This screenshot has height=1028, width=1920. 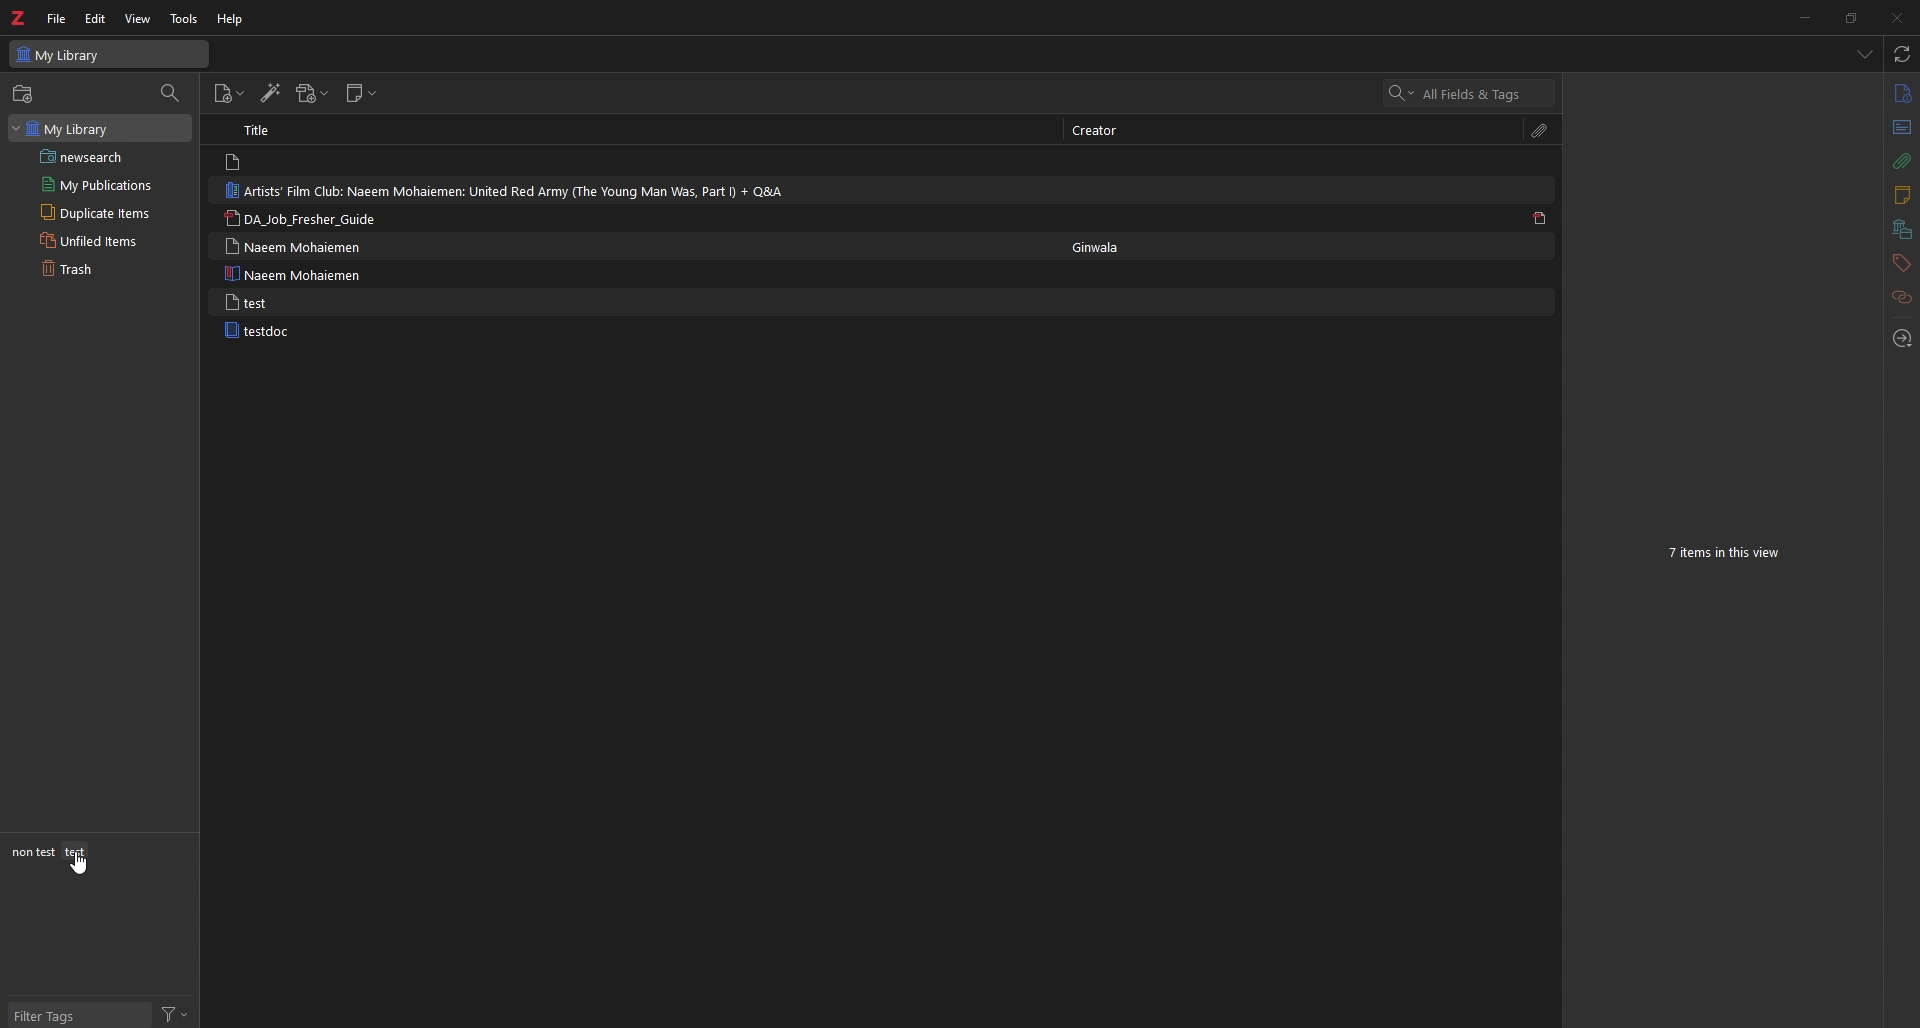 What do you see at coordinates (78, 1014) in the screenshot?
I see `filter tags` at bounding box center [78, 1014].